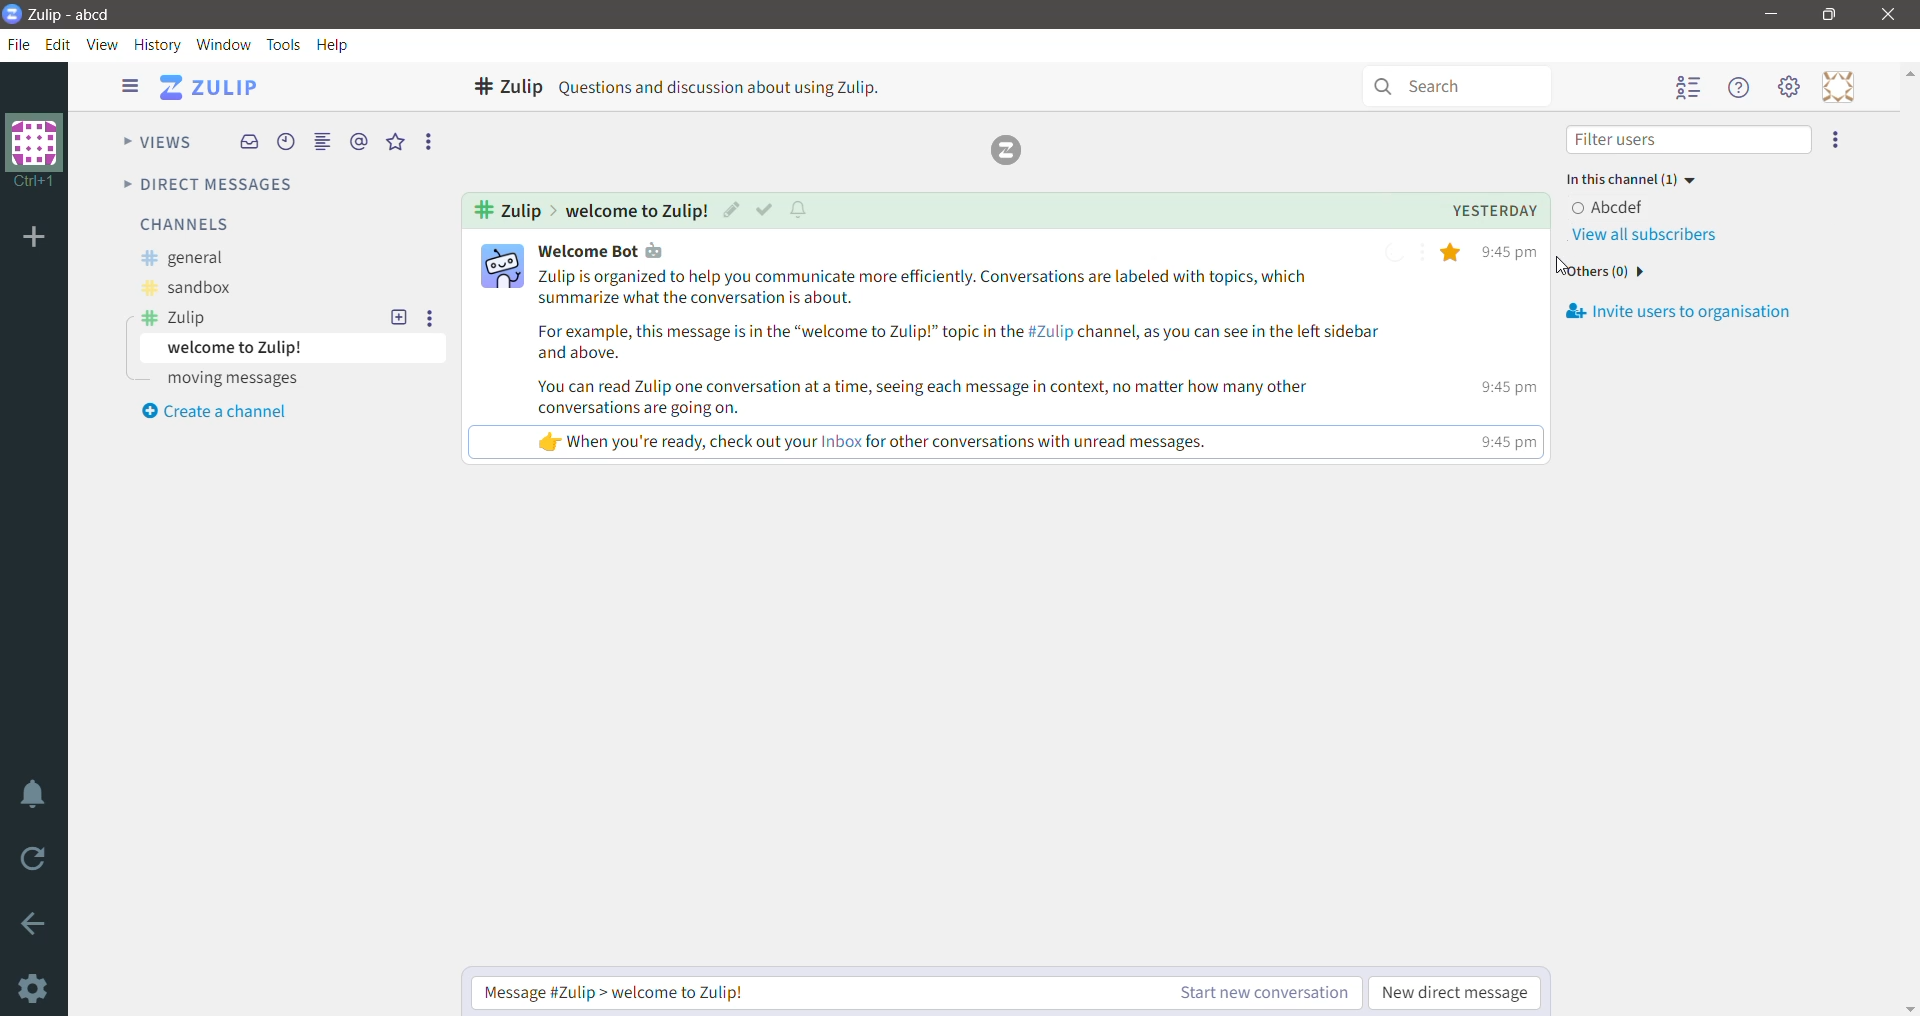 The height and width of the screenshot is (1016, 1920). Describe the element at coordinates (1841, 86) in the screenshot. I see `Personal Menu` at that location.